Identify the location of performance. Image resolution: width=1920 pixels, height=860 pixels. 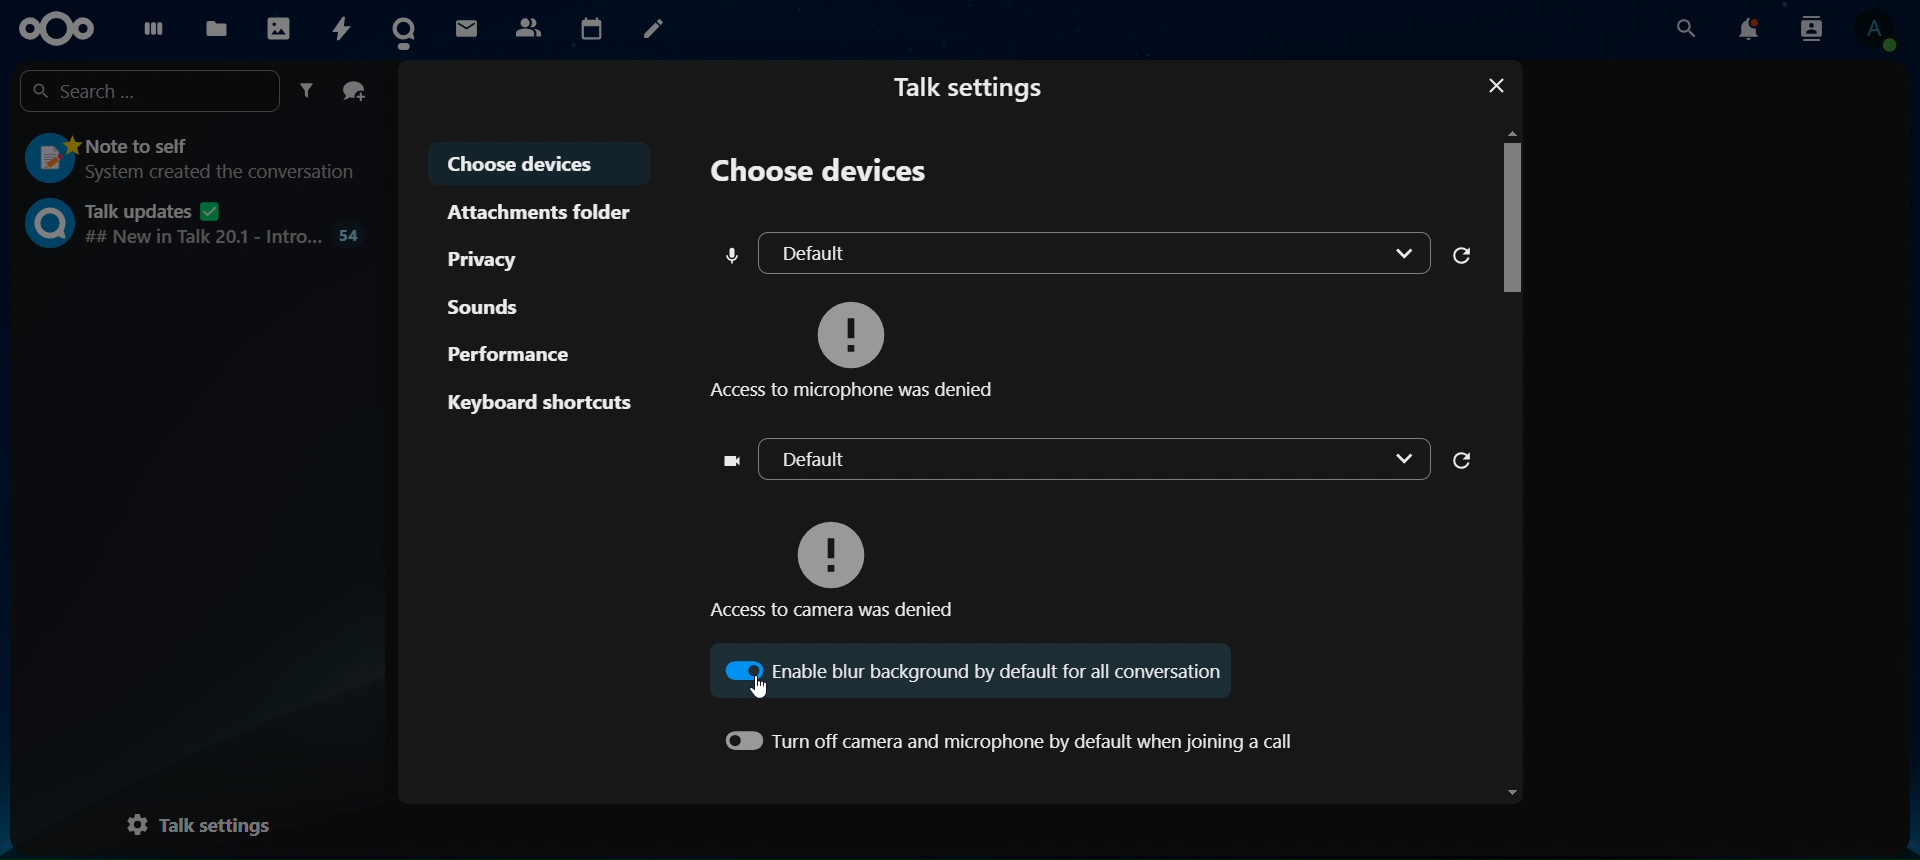
(508, 354).